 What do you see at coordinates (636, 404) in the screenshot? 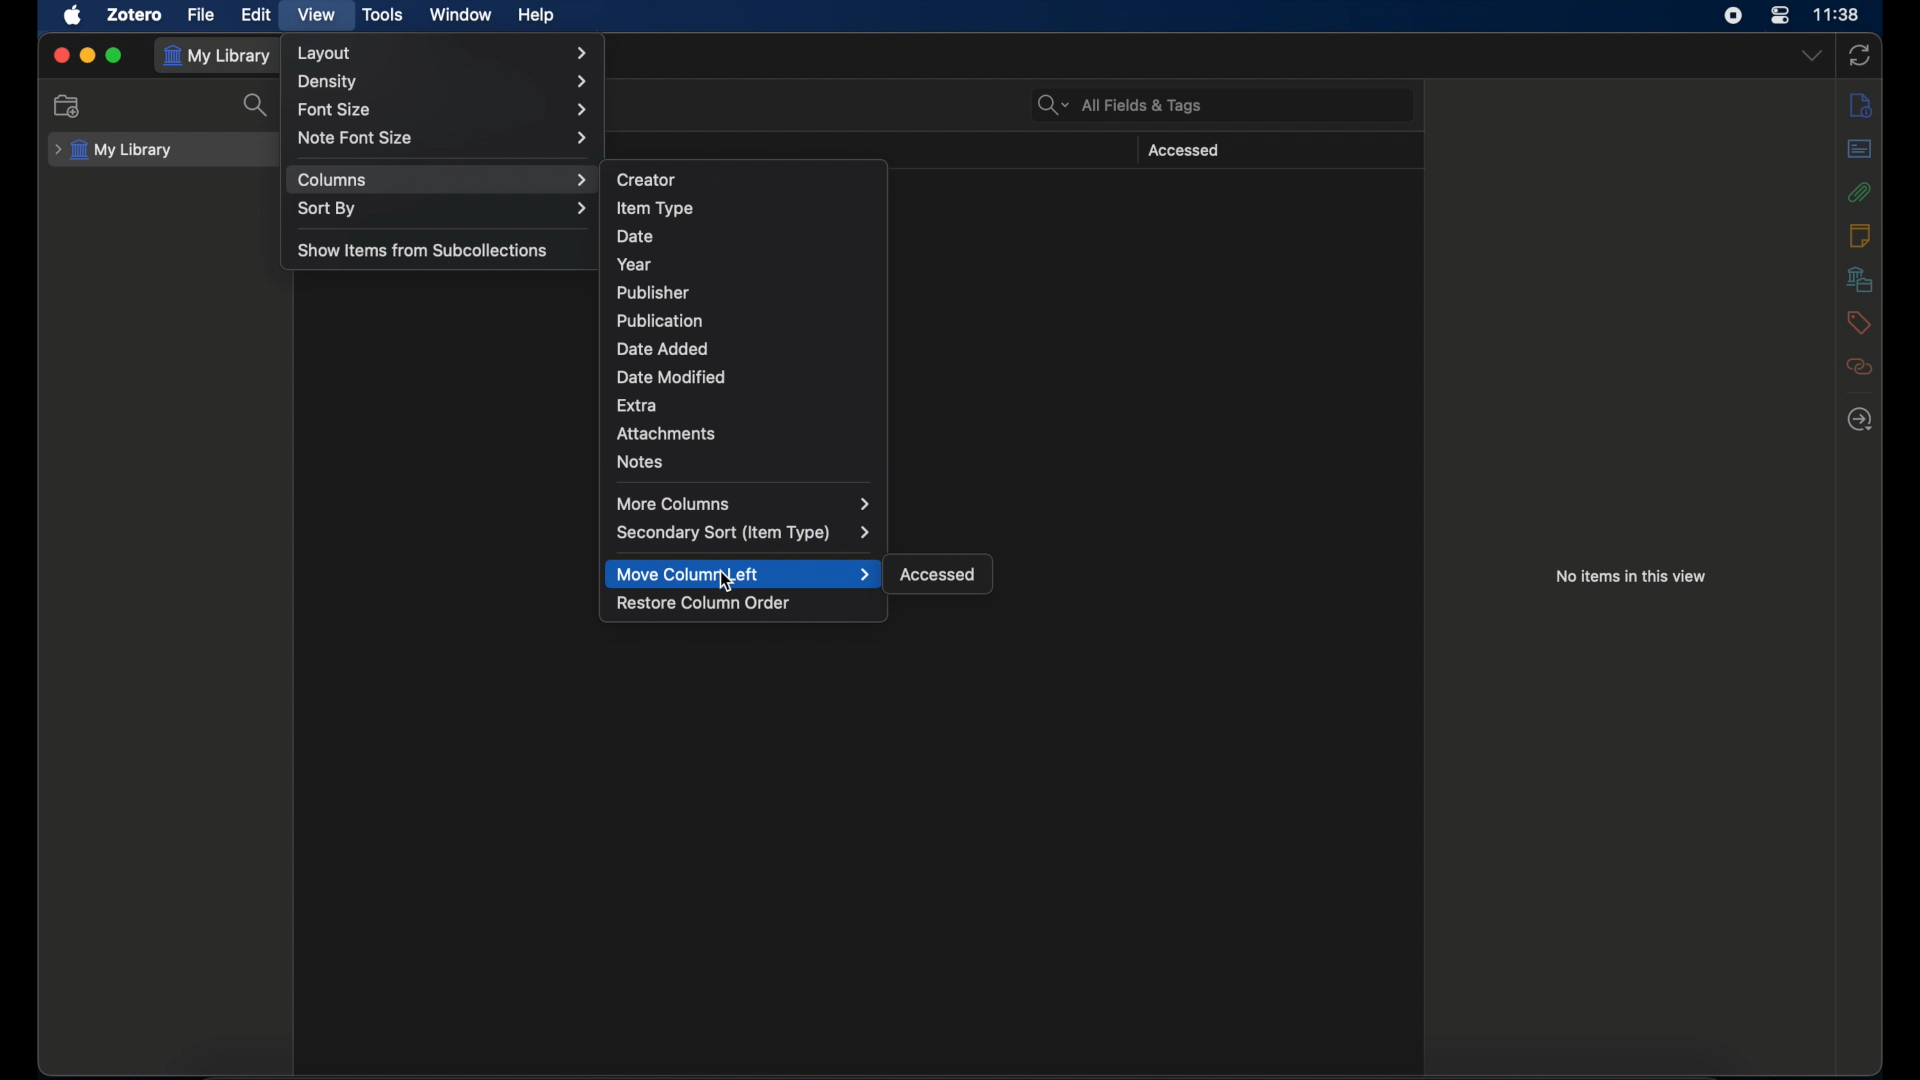
I see `extra` at bounding box center [636, 404].